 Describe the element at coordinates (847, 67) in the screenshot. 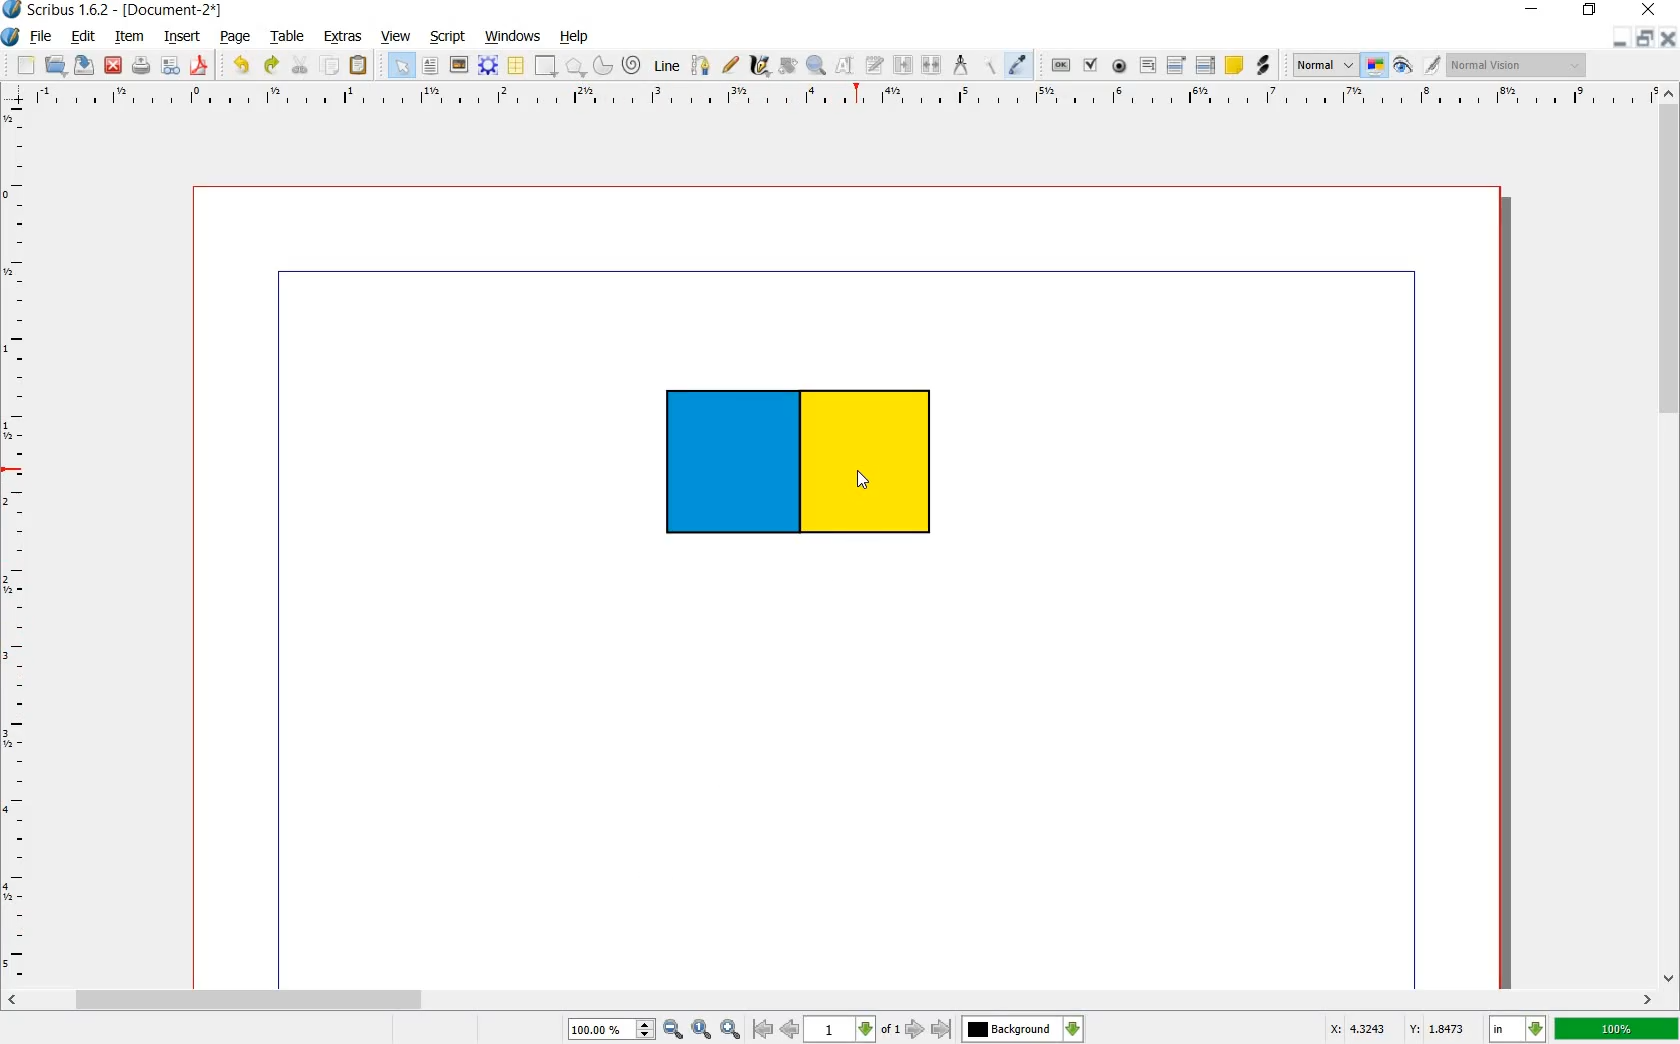

I see `edit contents of frame` at that location.